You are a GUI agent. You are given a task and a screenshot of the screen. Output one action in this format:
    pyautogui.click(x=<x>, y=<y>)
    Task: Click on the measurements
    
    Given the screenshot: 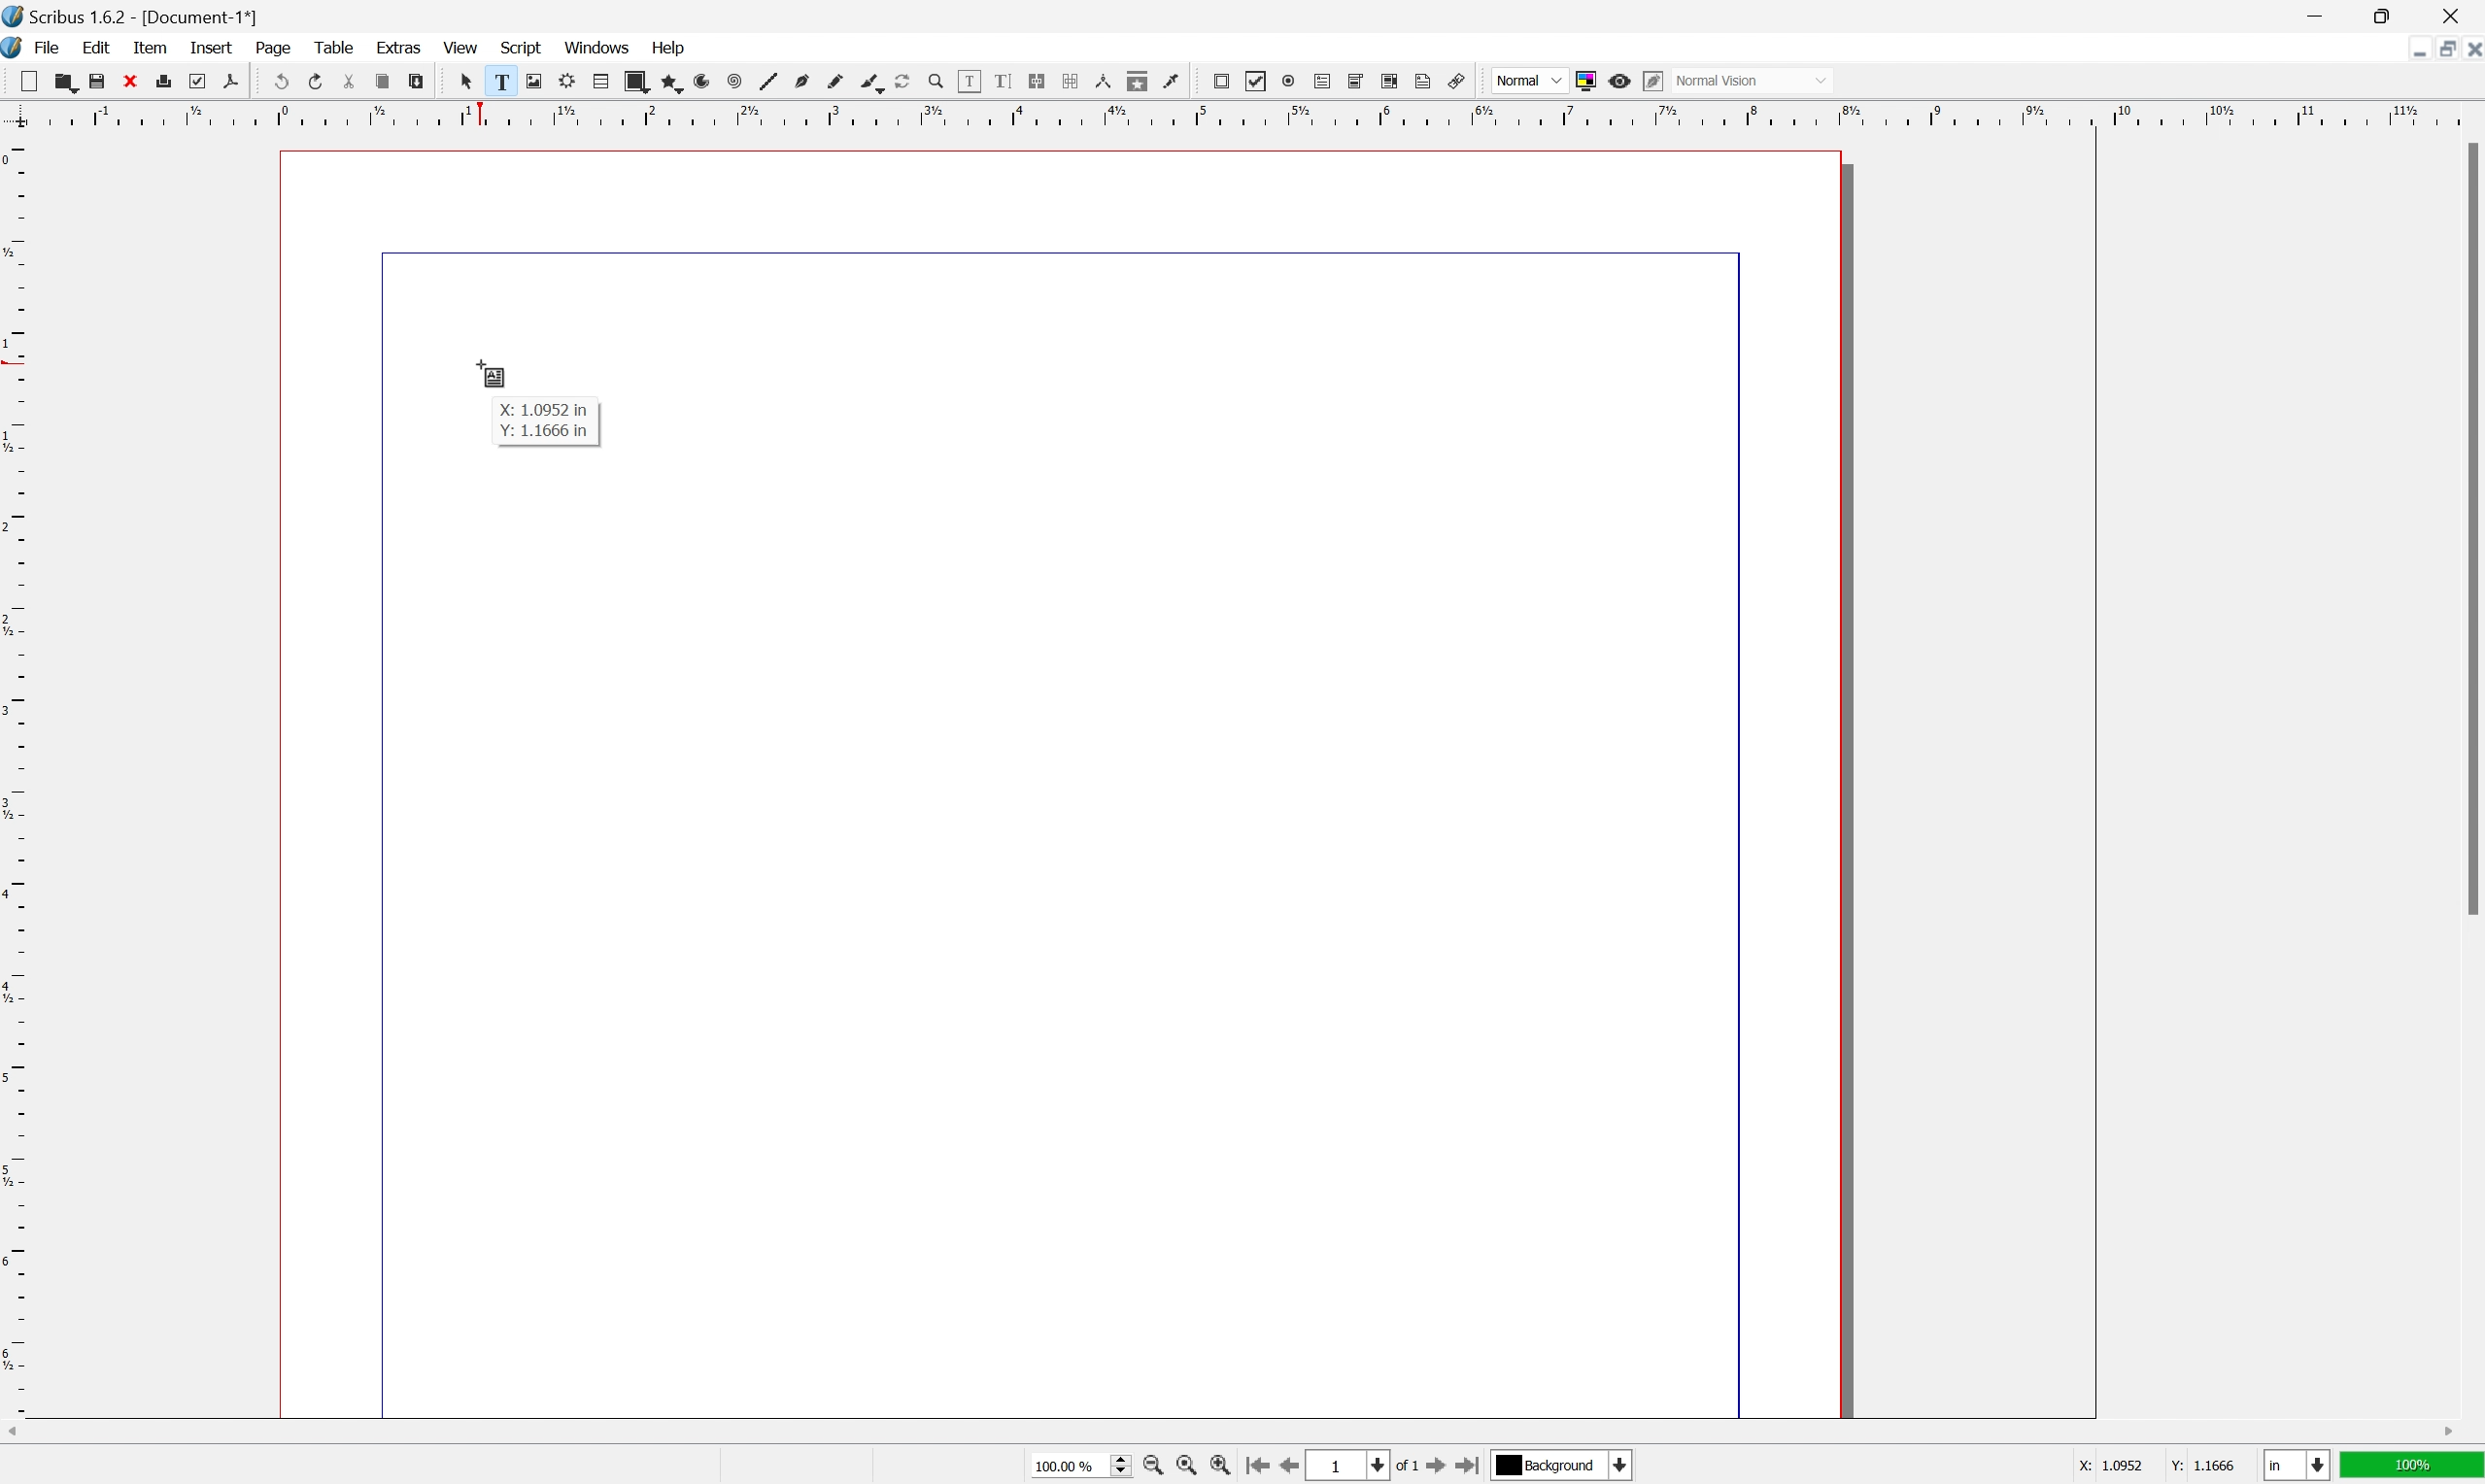 What is the action you would take?
    pyautogui.click(x=1103, y=81)
    